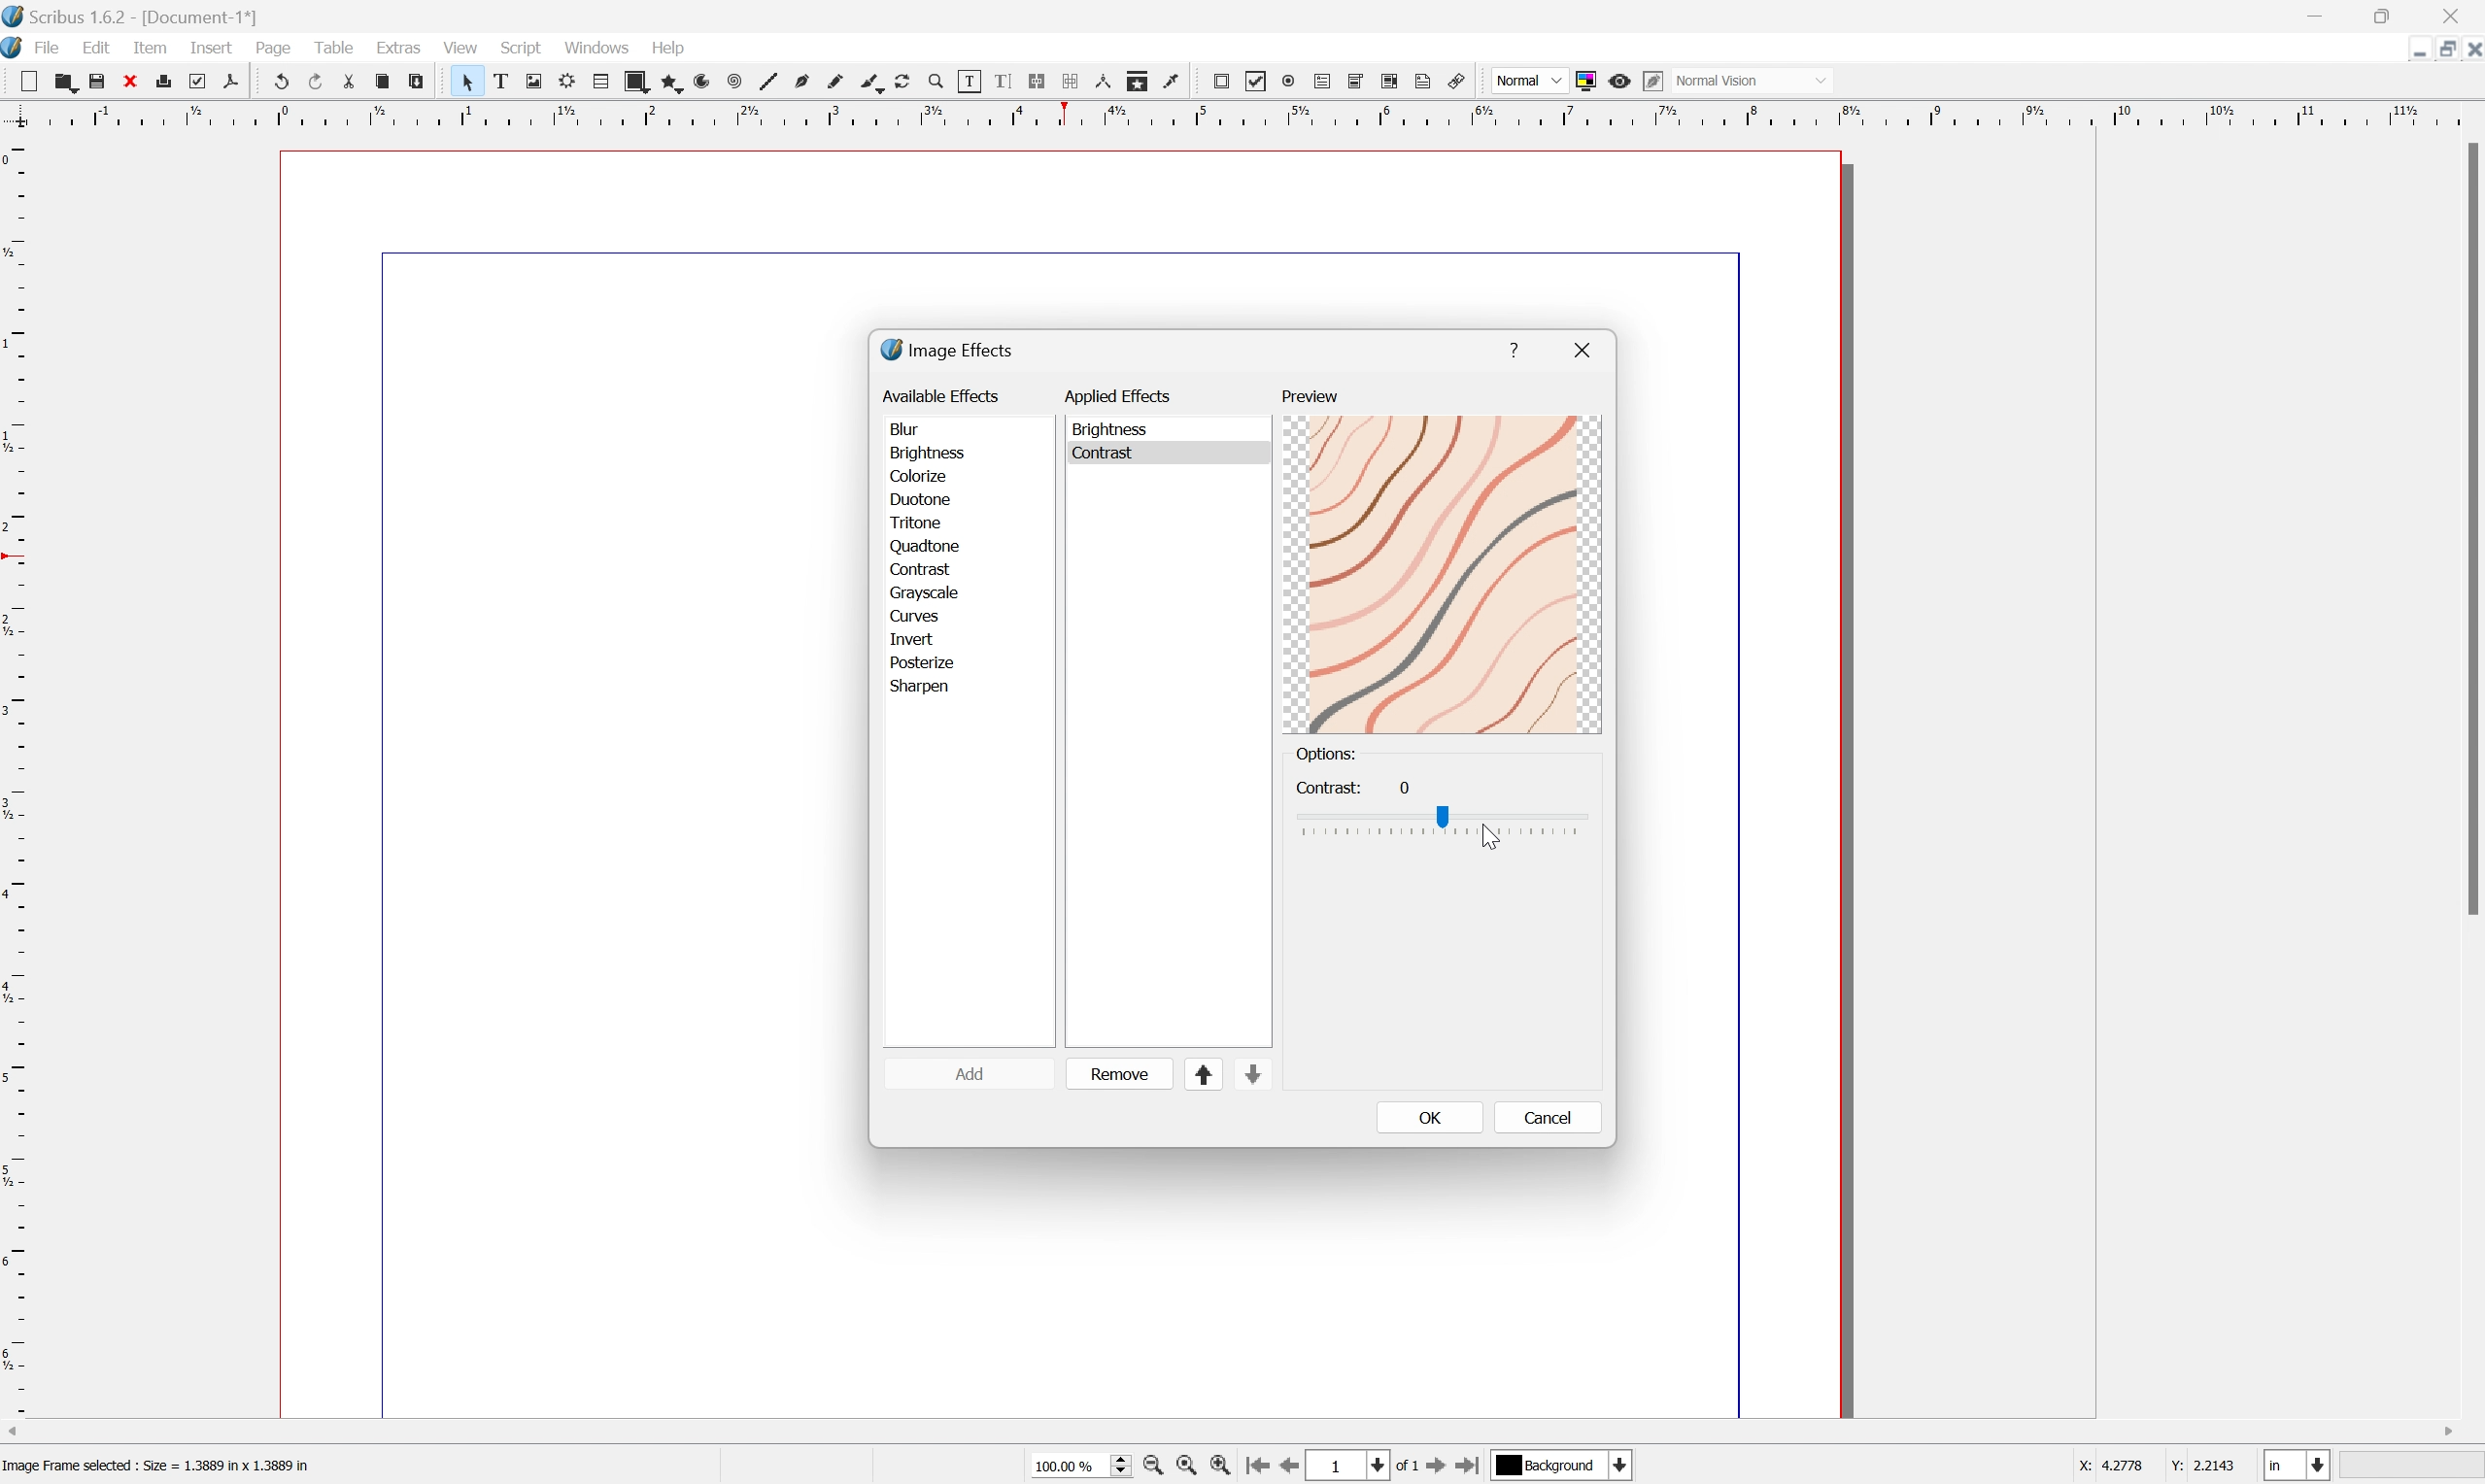 Image resolution: width=2485 pixels, height=1484 pixels. Describe the element at coordinates (94, 47) in the screenshot. I see `Edit` at that location.